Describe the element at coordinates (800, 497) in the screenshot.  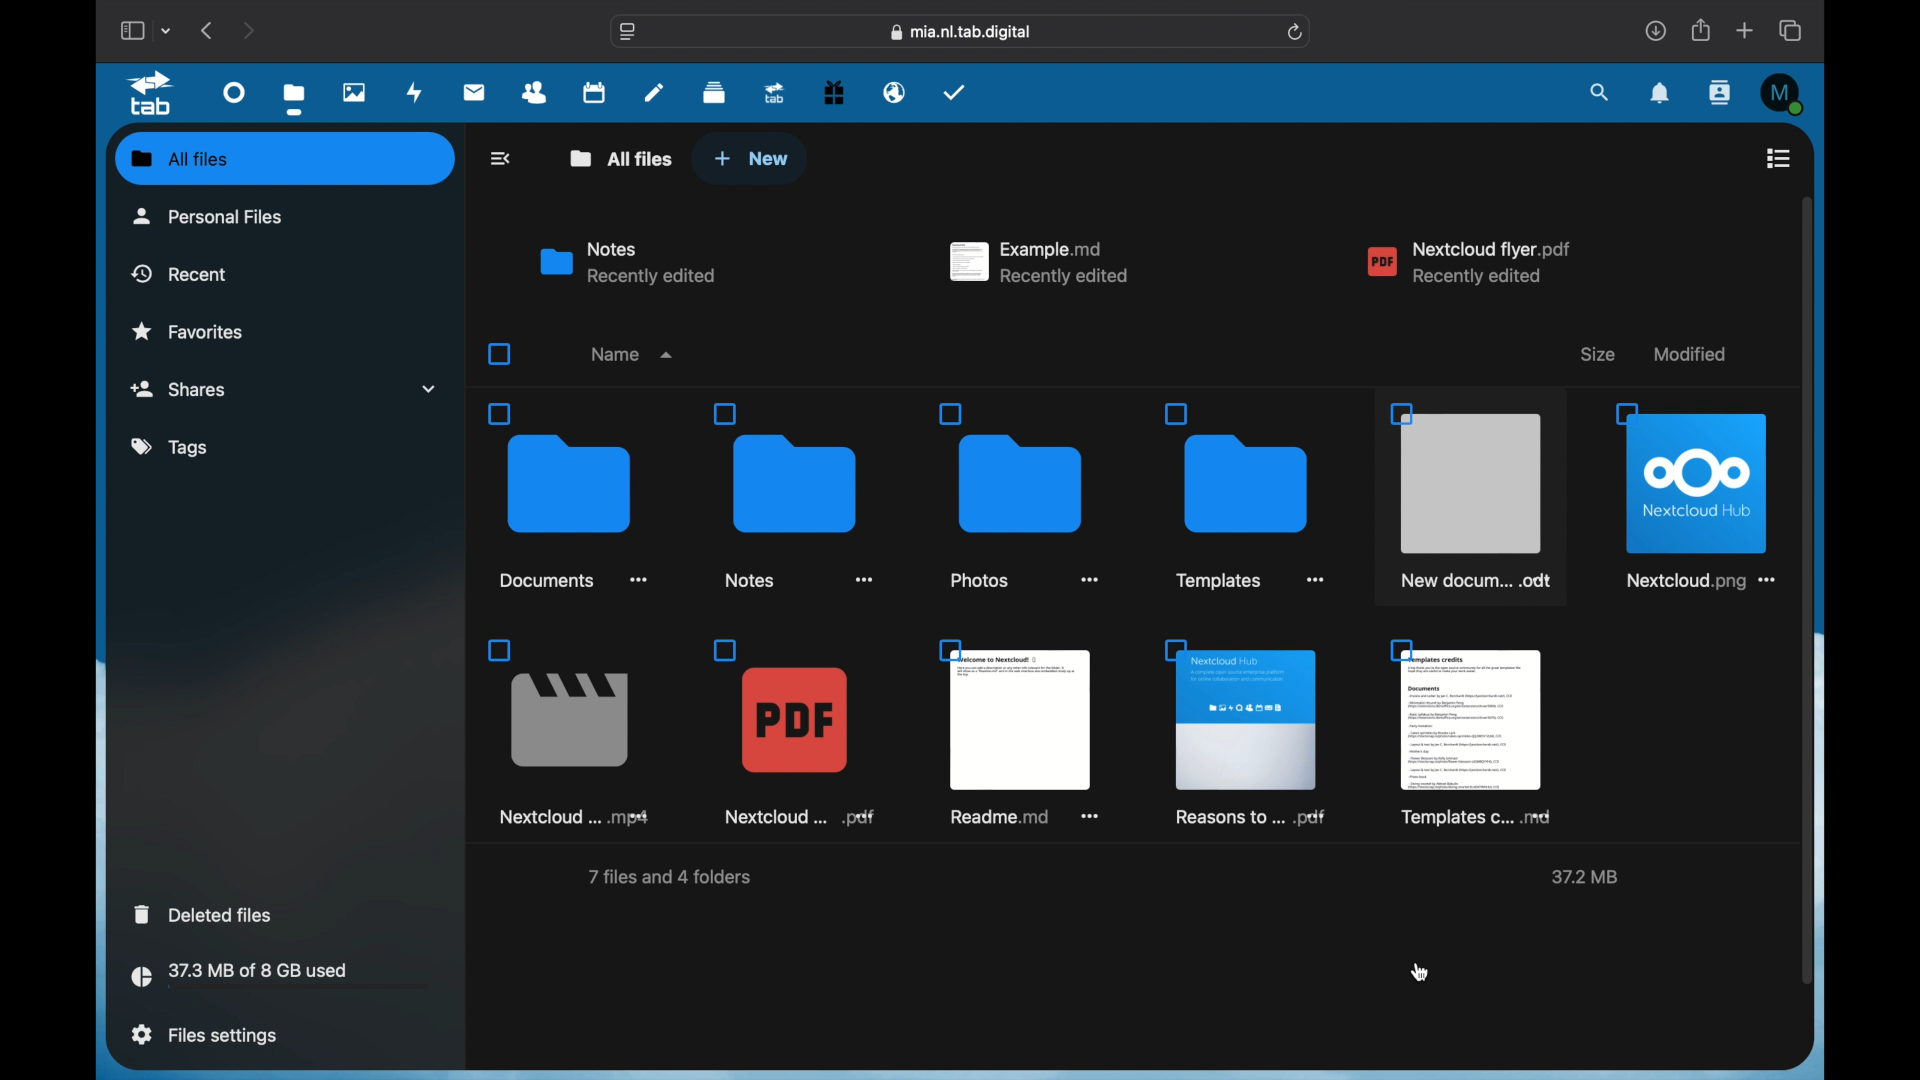
I see `folder` at that location.